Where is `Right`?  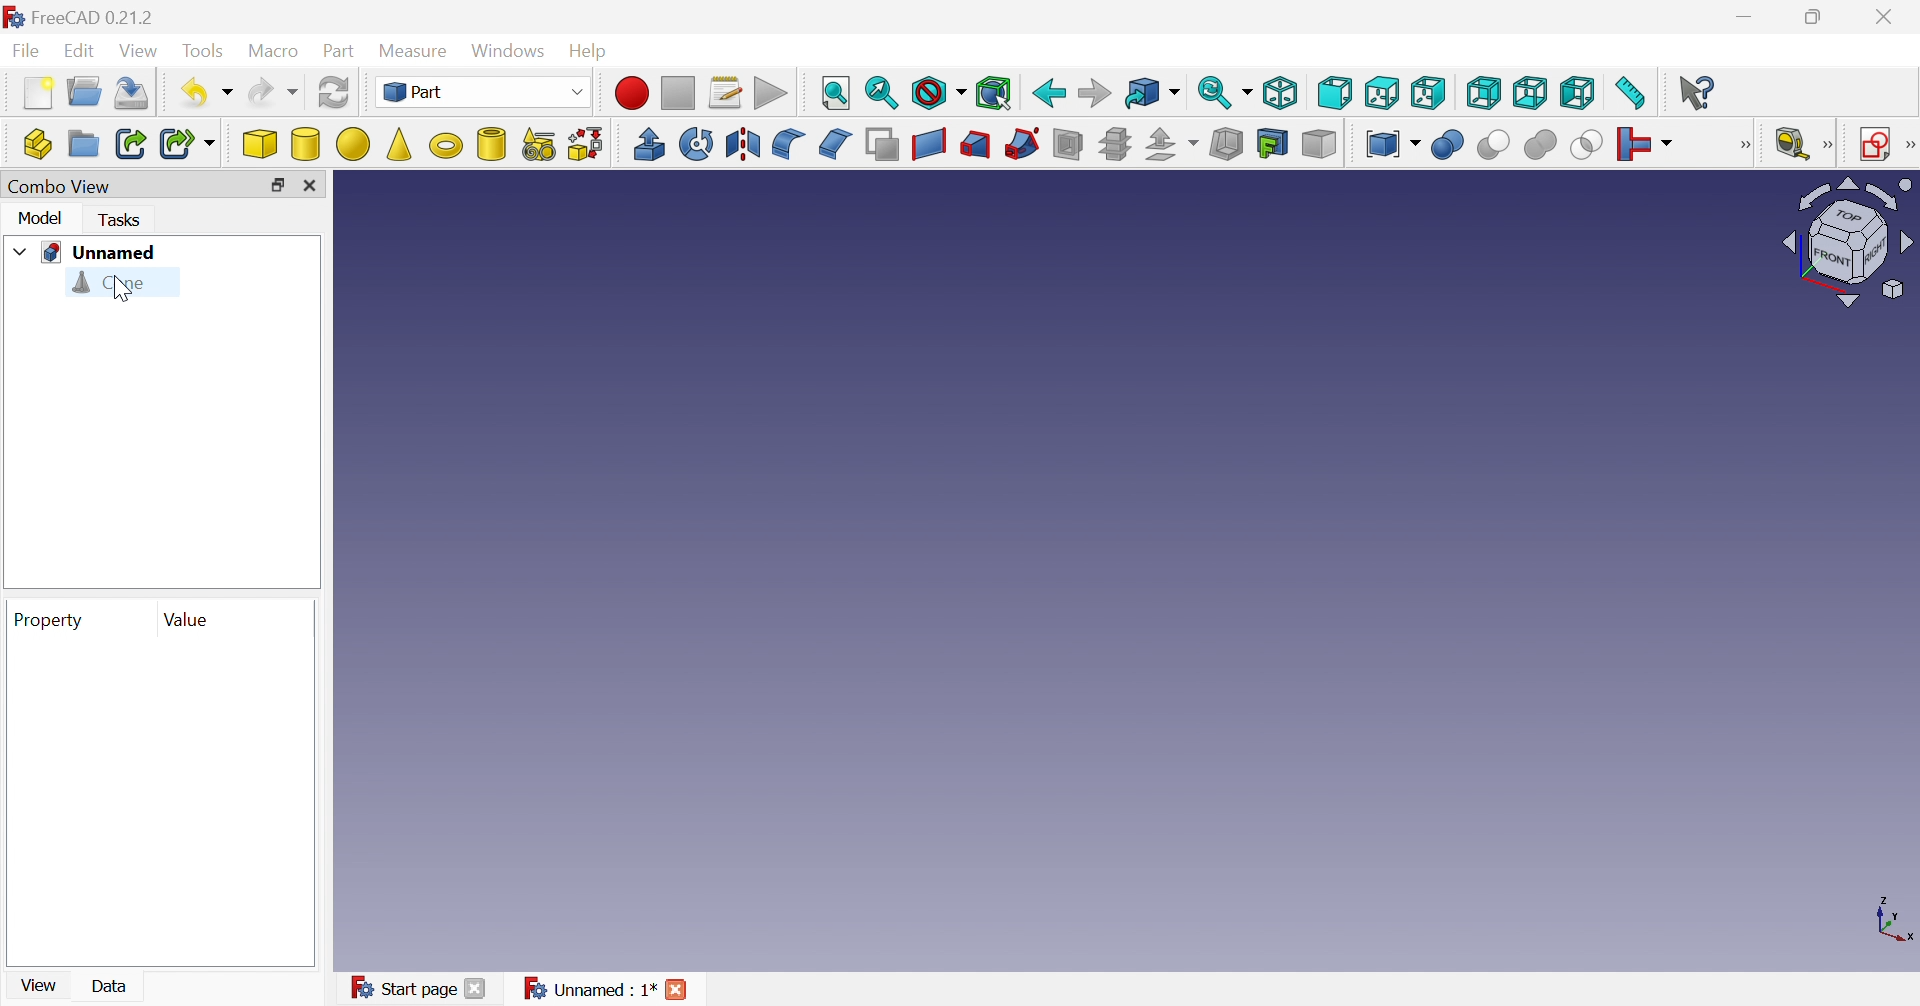 Right is located at coordinates (1429, 93).